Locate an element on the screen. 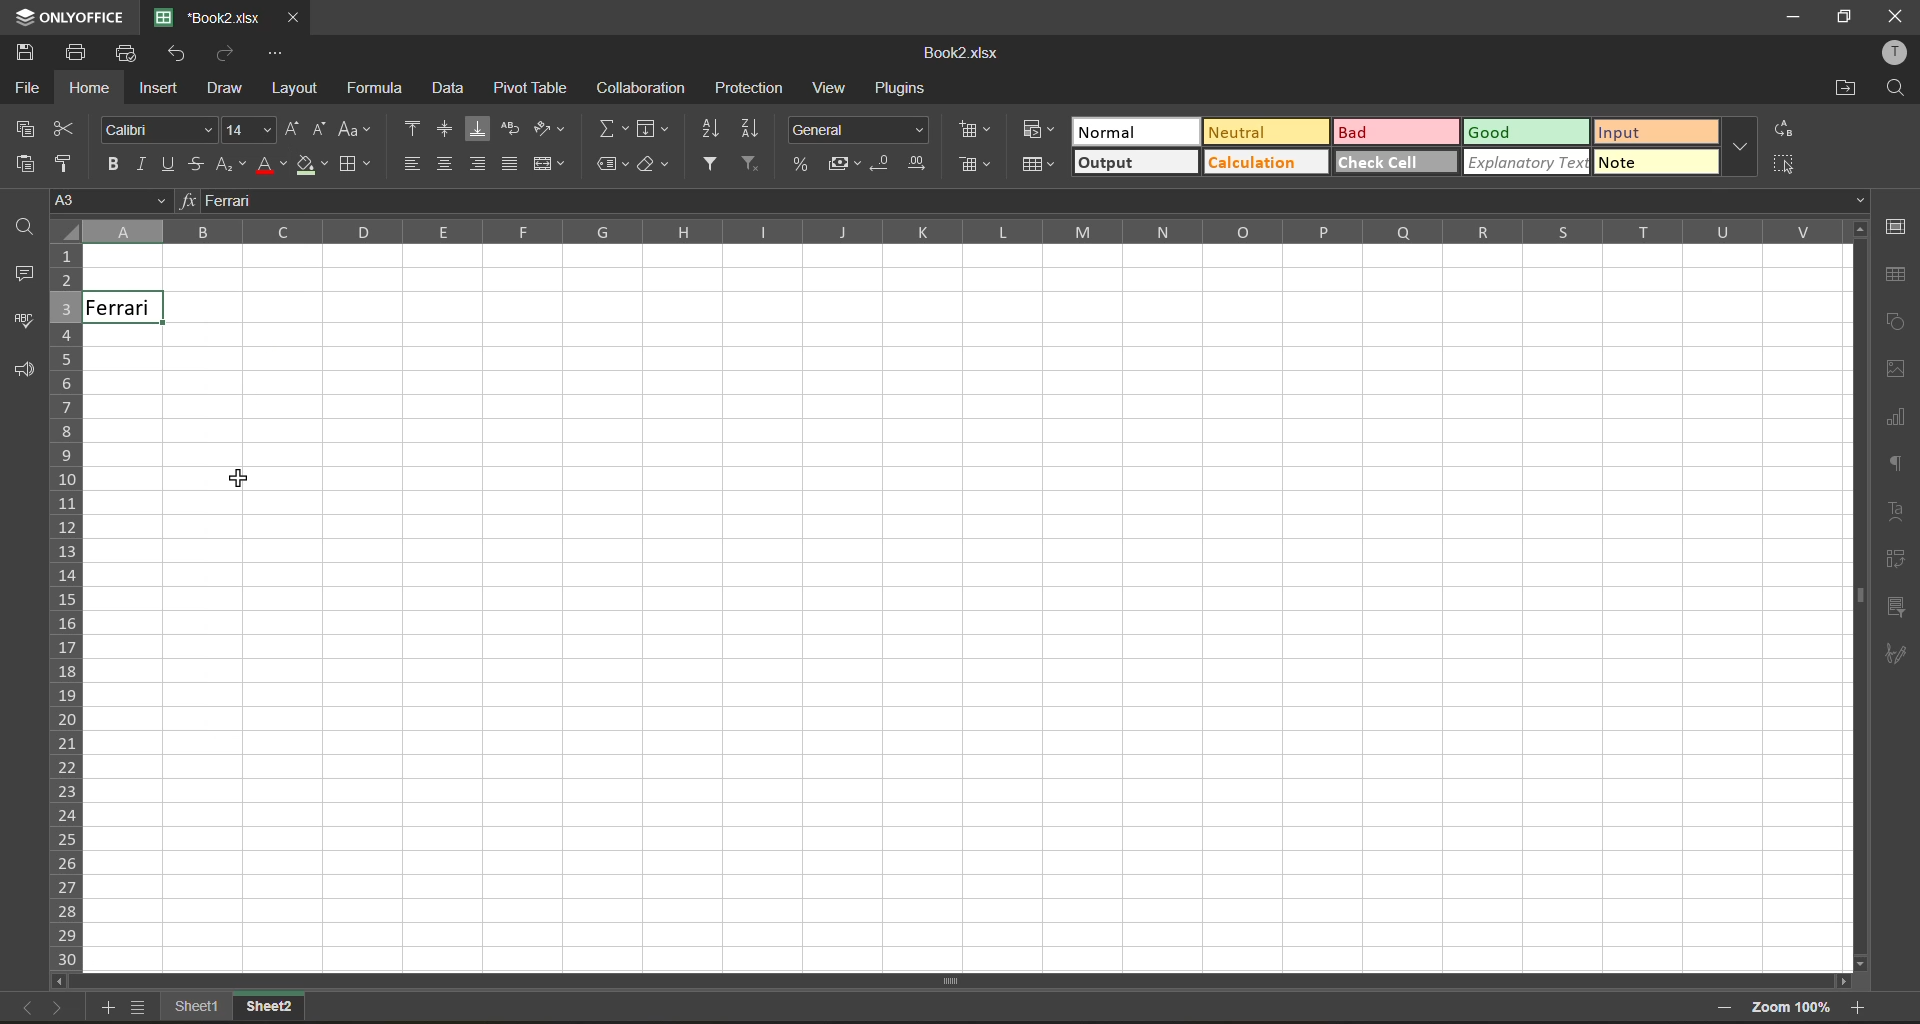 The image size is (1920, 1024). justified is located at coordinates (510, 162).